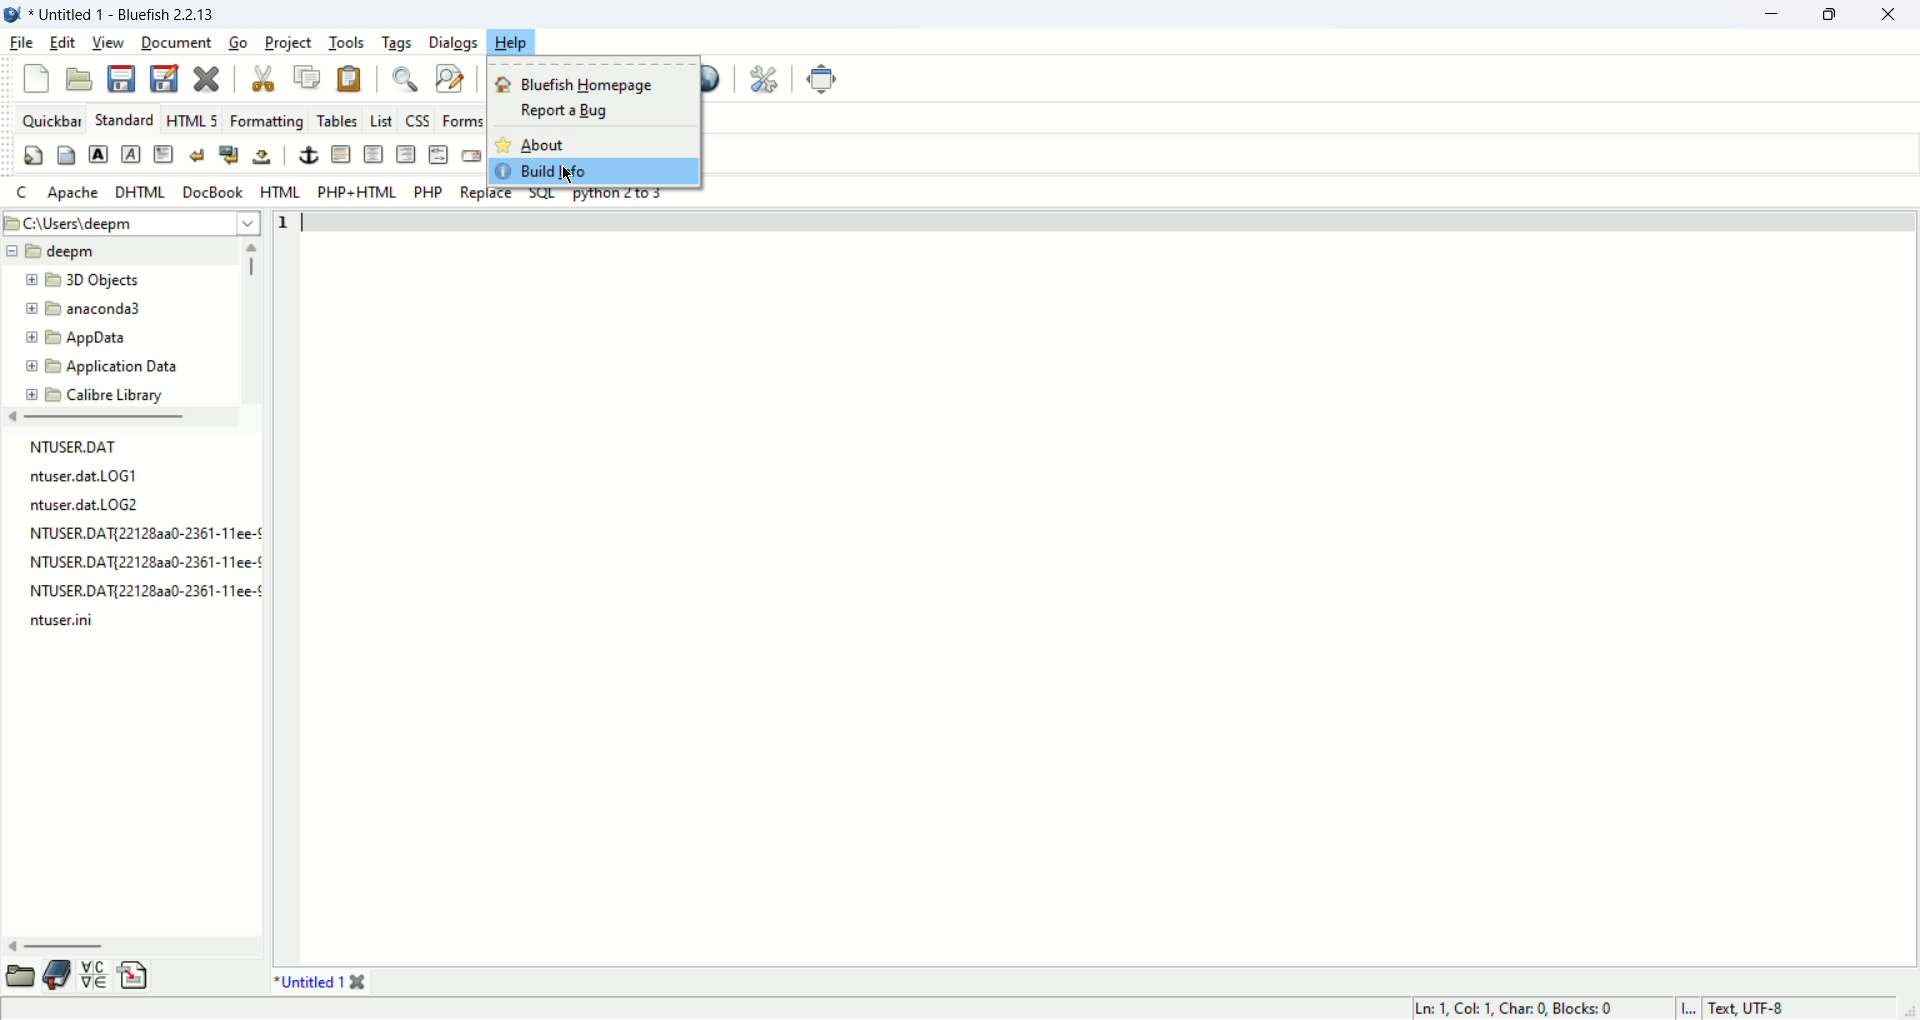  I want to click on save as, so click(166, 77).